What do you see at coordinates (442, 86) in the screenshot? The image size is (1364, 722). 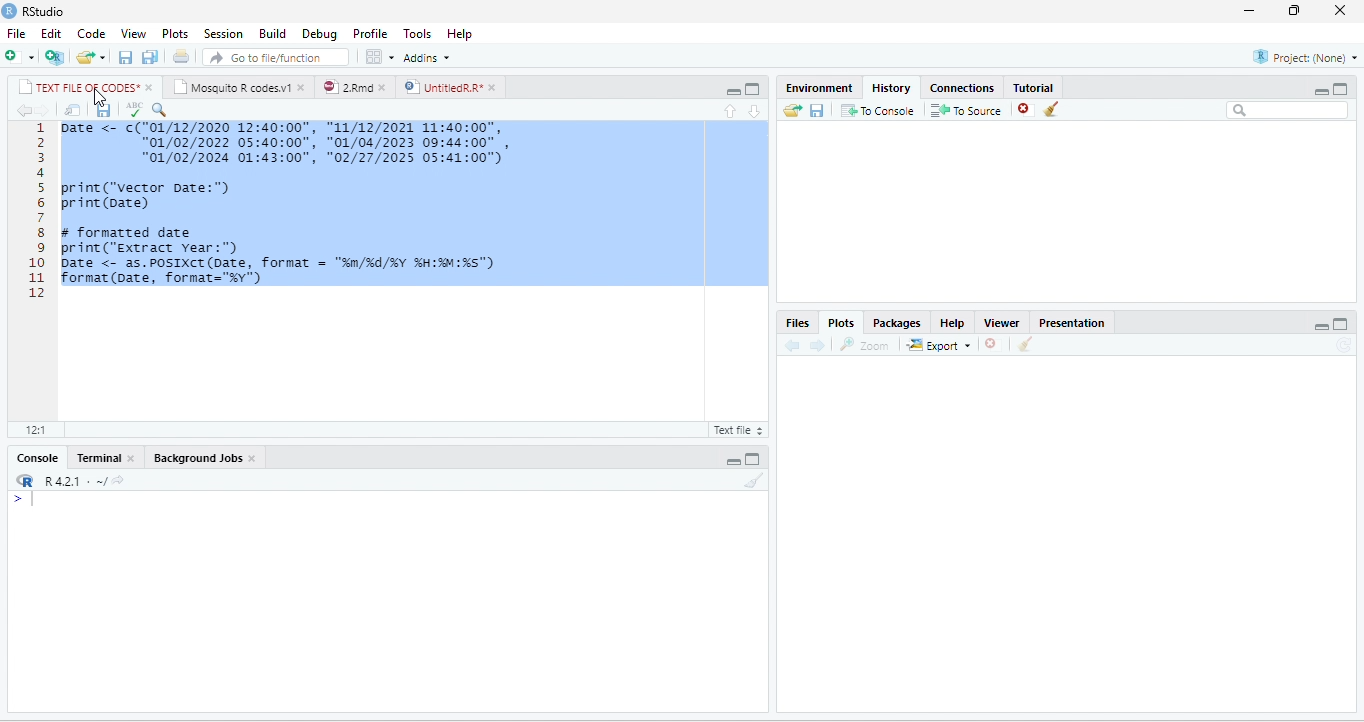 I see `UntitledR.R` at bounding box center [442, 86].